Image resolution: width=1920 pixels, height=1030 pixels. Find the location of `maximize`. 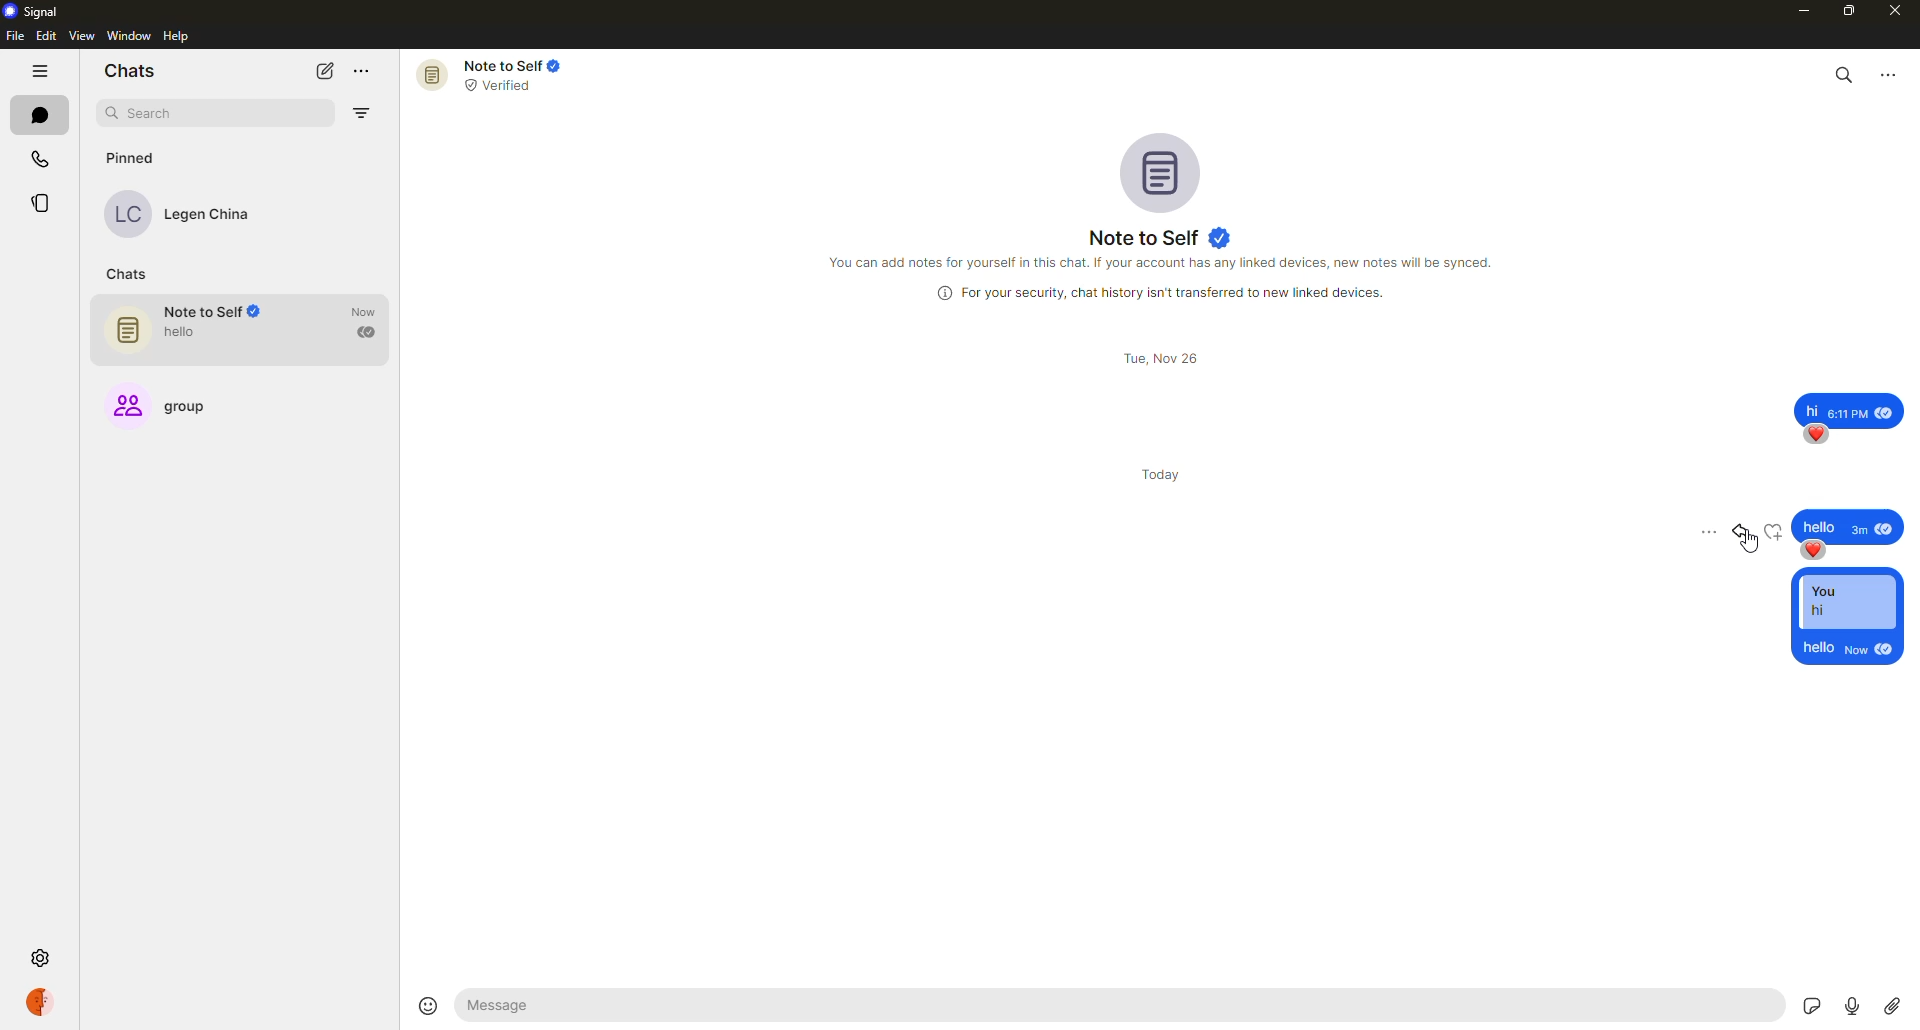

maximize is located at coordinates (1844, 13).